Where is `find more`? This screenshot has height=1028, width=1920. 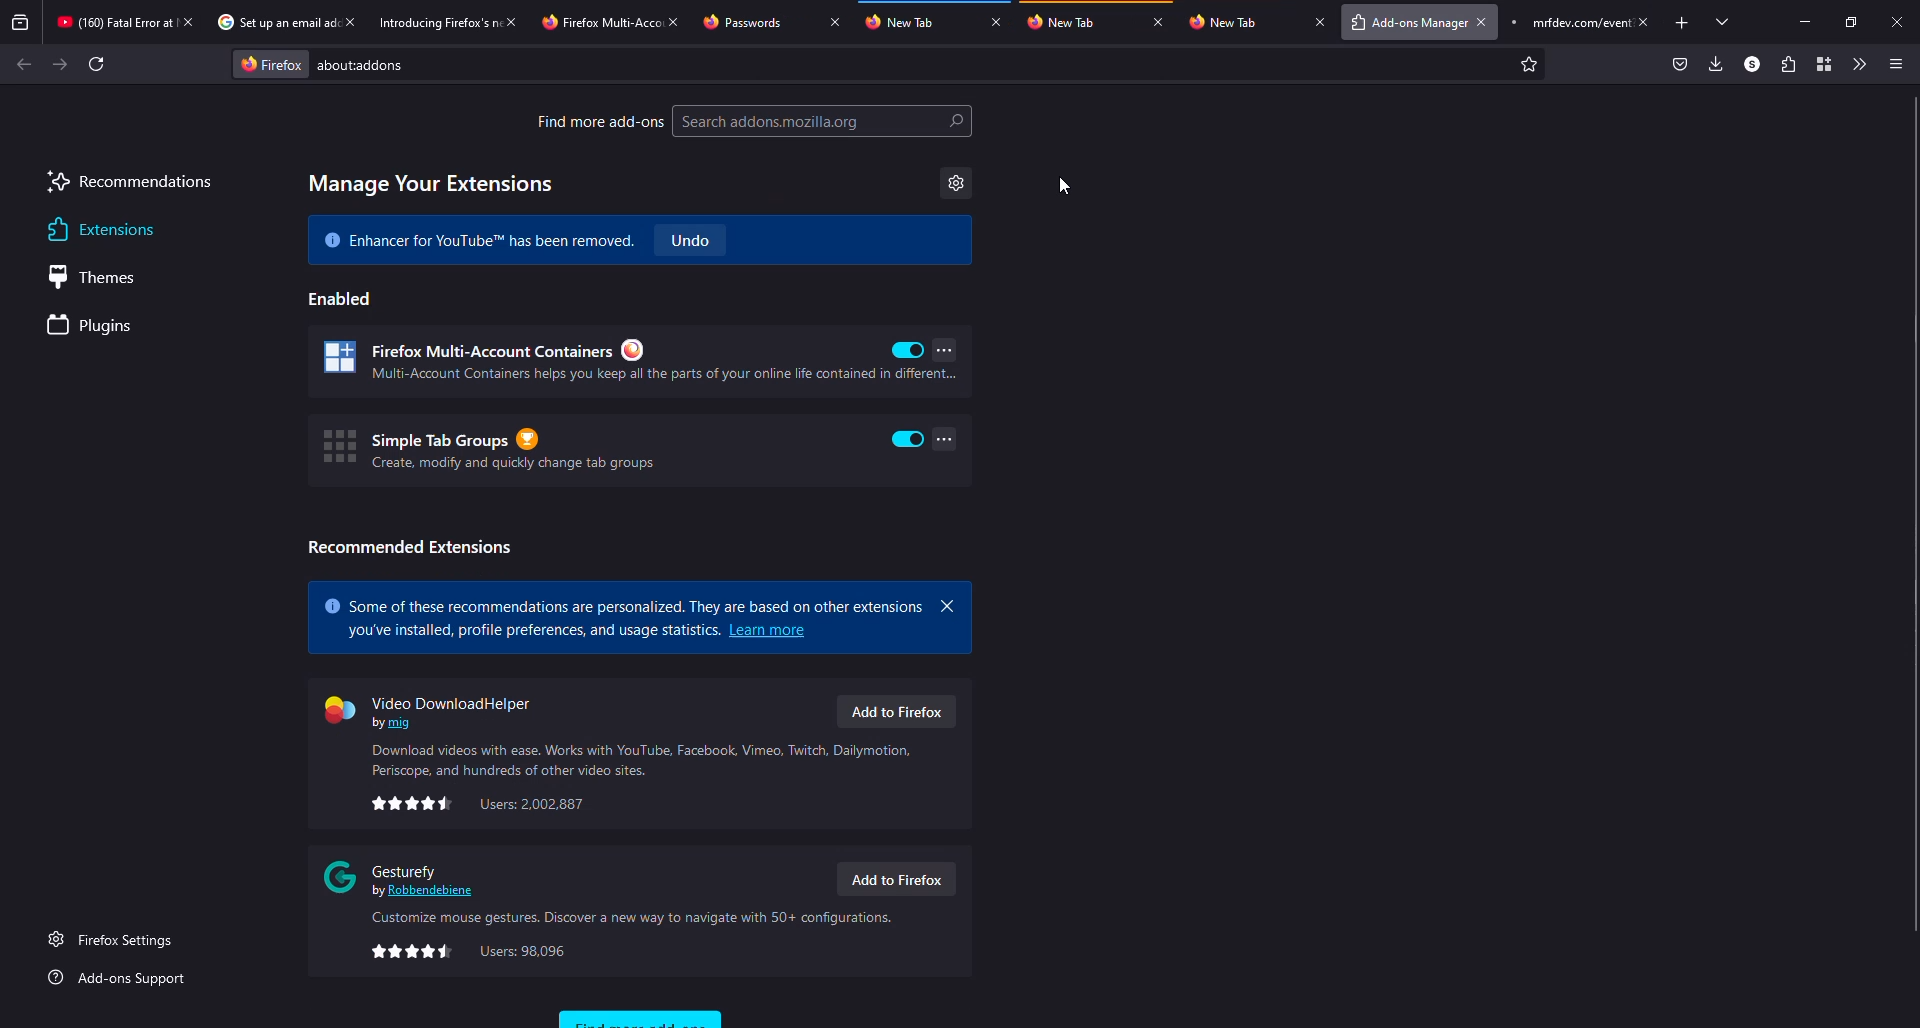
find more is located at coordinates (599, 121).